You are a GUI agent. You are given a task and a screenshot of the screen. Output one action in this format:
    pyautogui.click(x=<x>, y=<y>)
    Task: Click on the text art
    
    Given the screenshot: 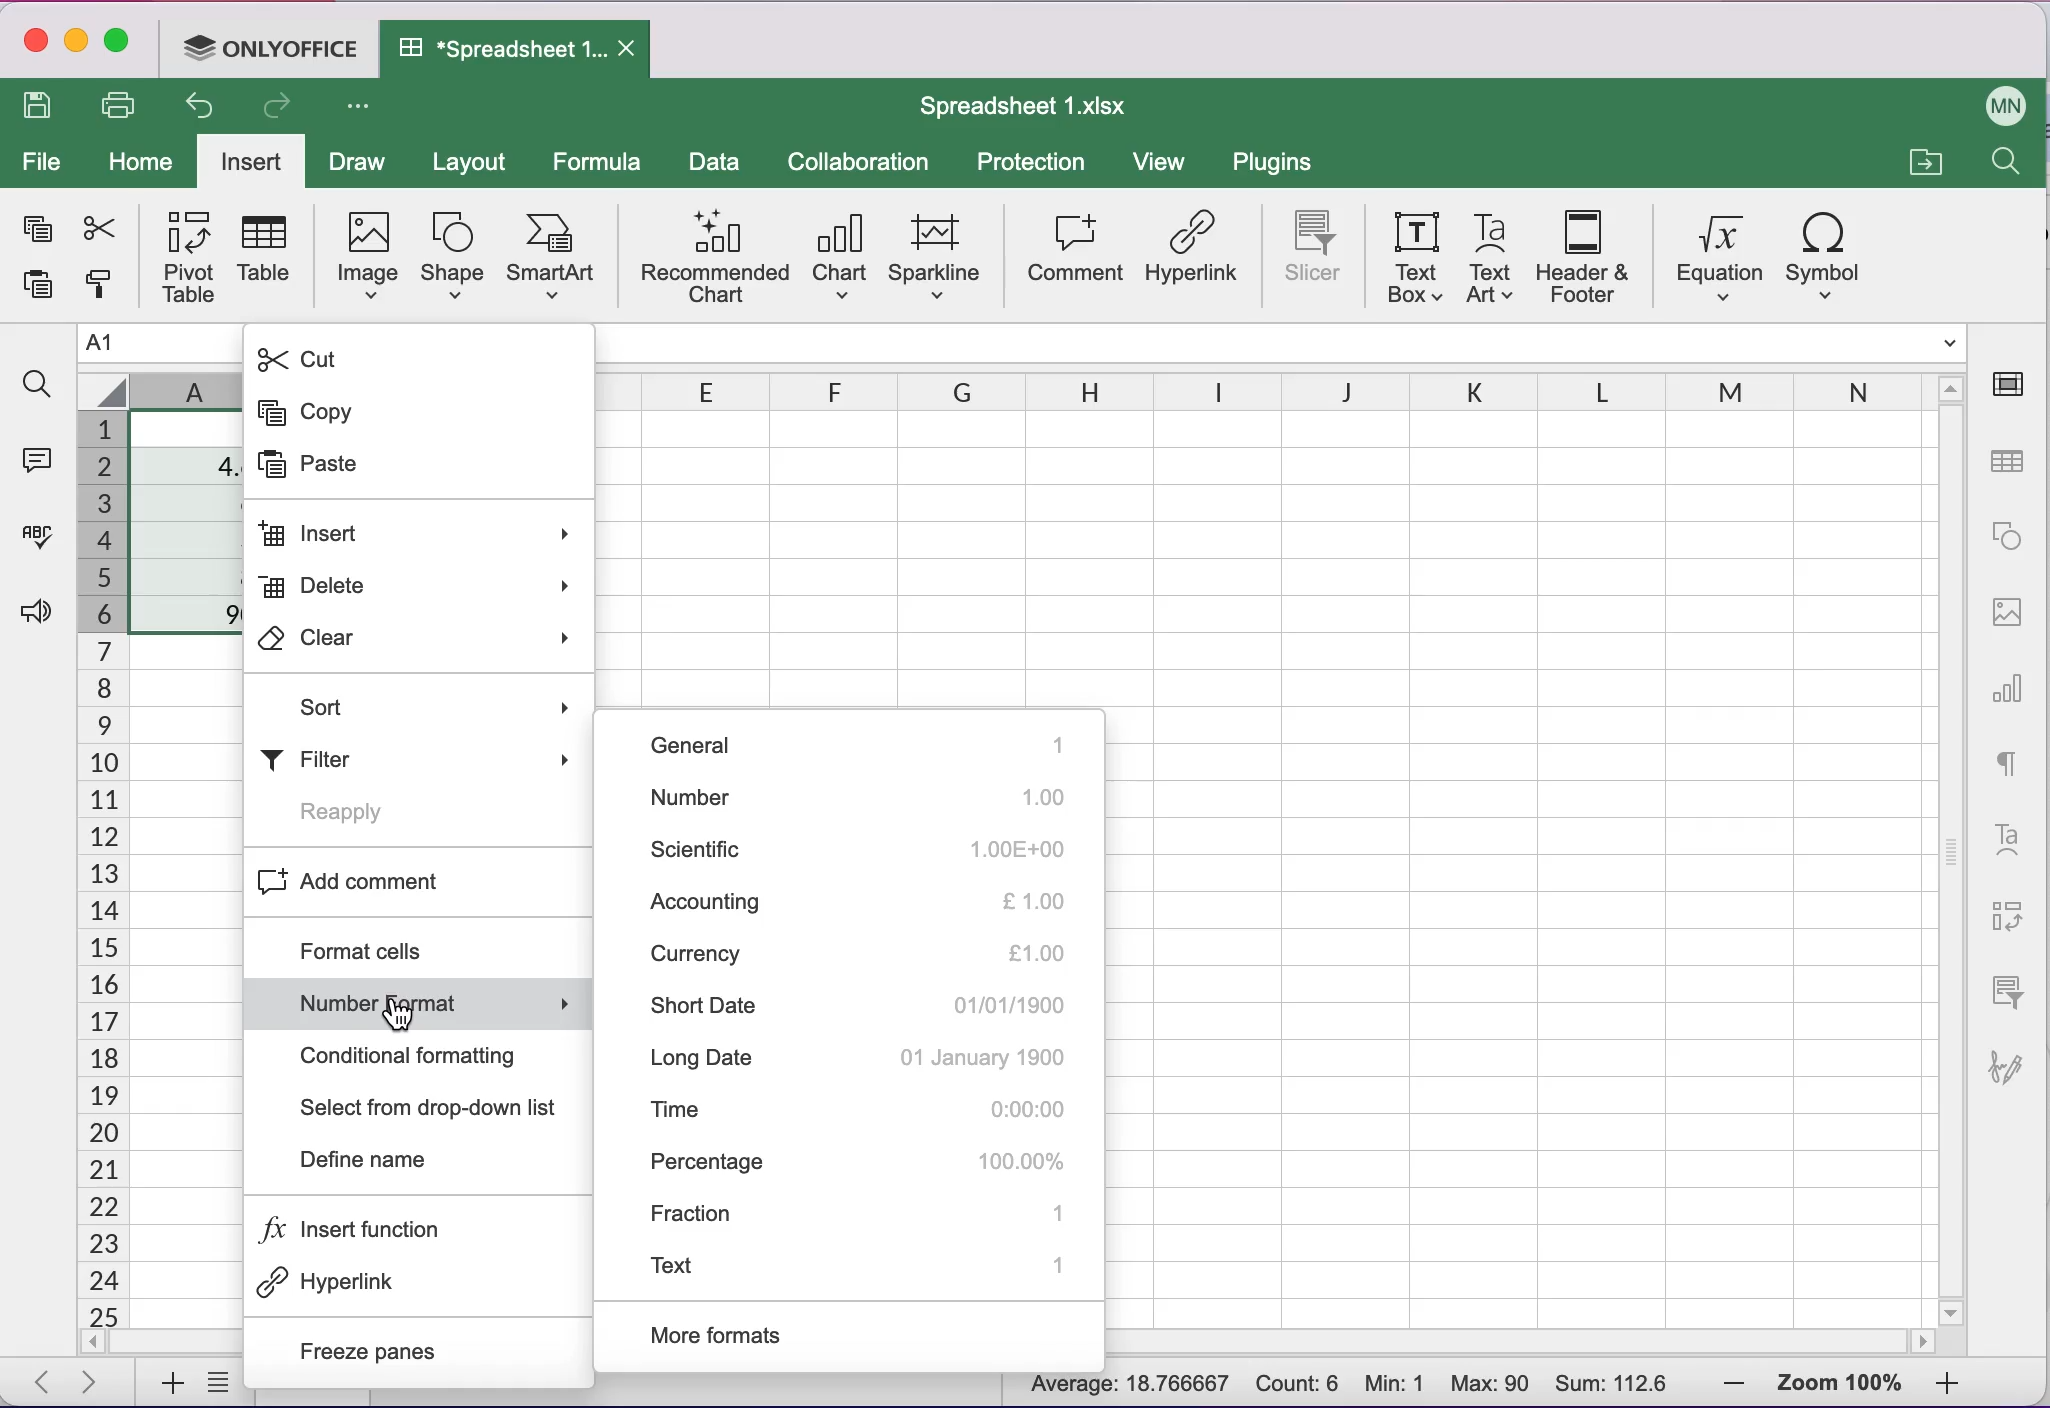 What is the action you would take?
    pyautogui.click(x=2006, y=844)
    